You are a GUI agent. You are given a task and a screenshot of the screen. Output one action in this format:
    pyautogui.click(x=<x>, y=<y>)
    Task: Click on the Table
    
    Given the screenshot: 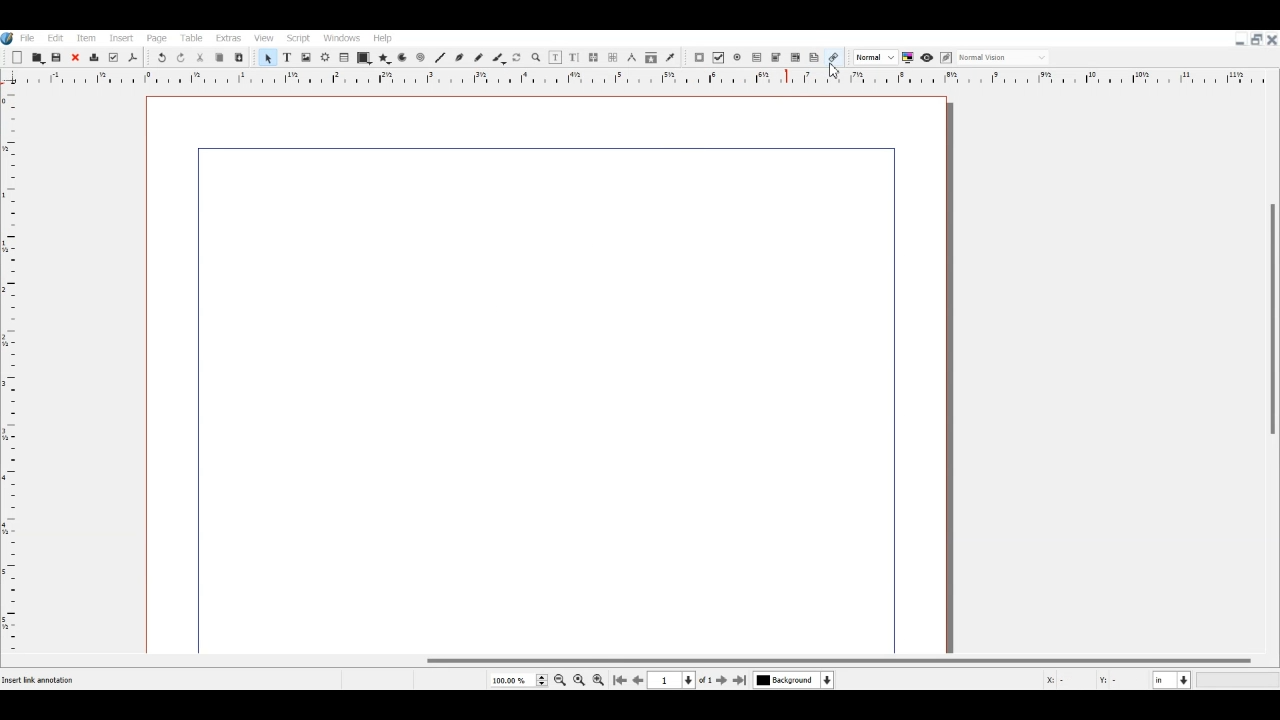 What is the action you would take?
    pyautogui.click(x=191, y=38)
    